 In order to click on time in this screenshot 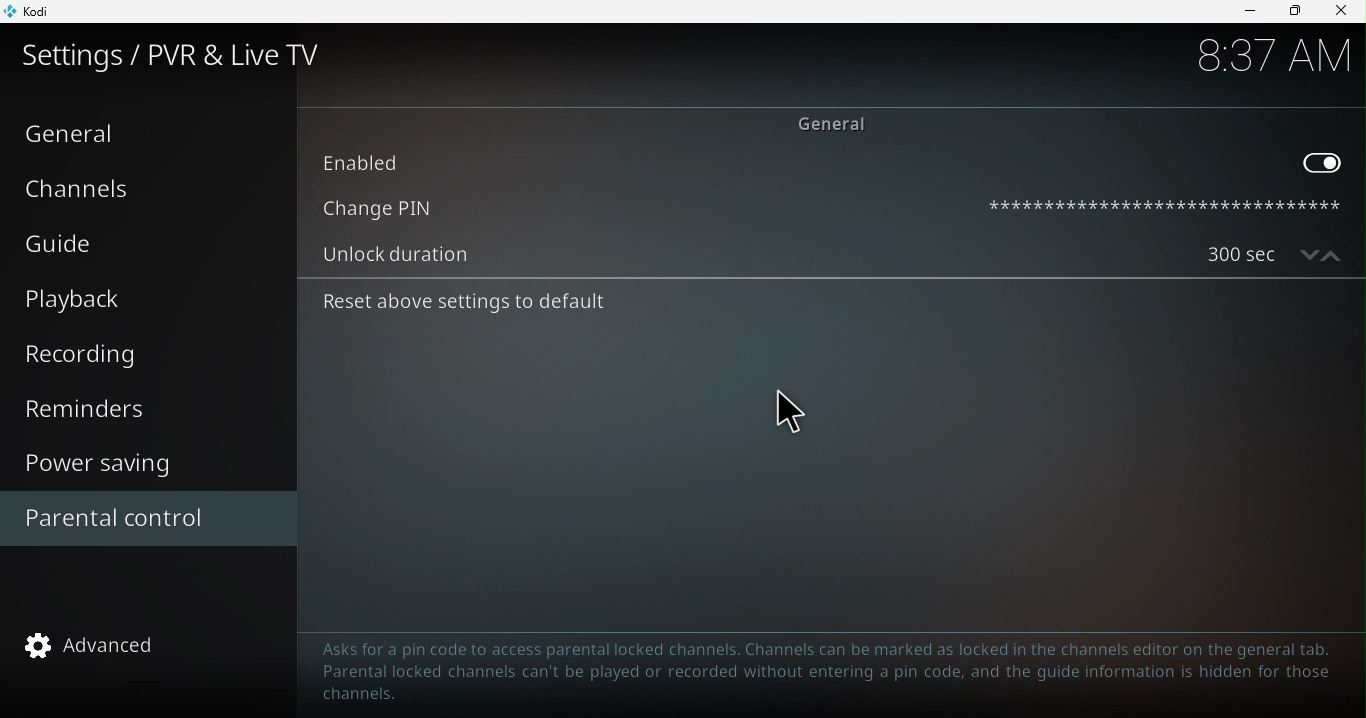, I will do `click(1257, 60)`.